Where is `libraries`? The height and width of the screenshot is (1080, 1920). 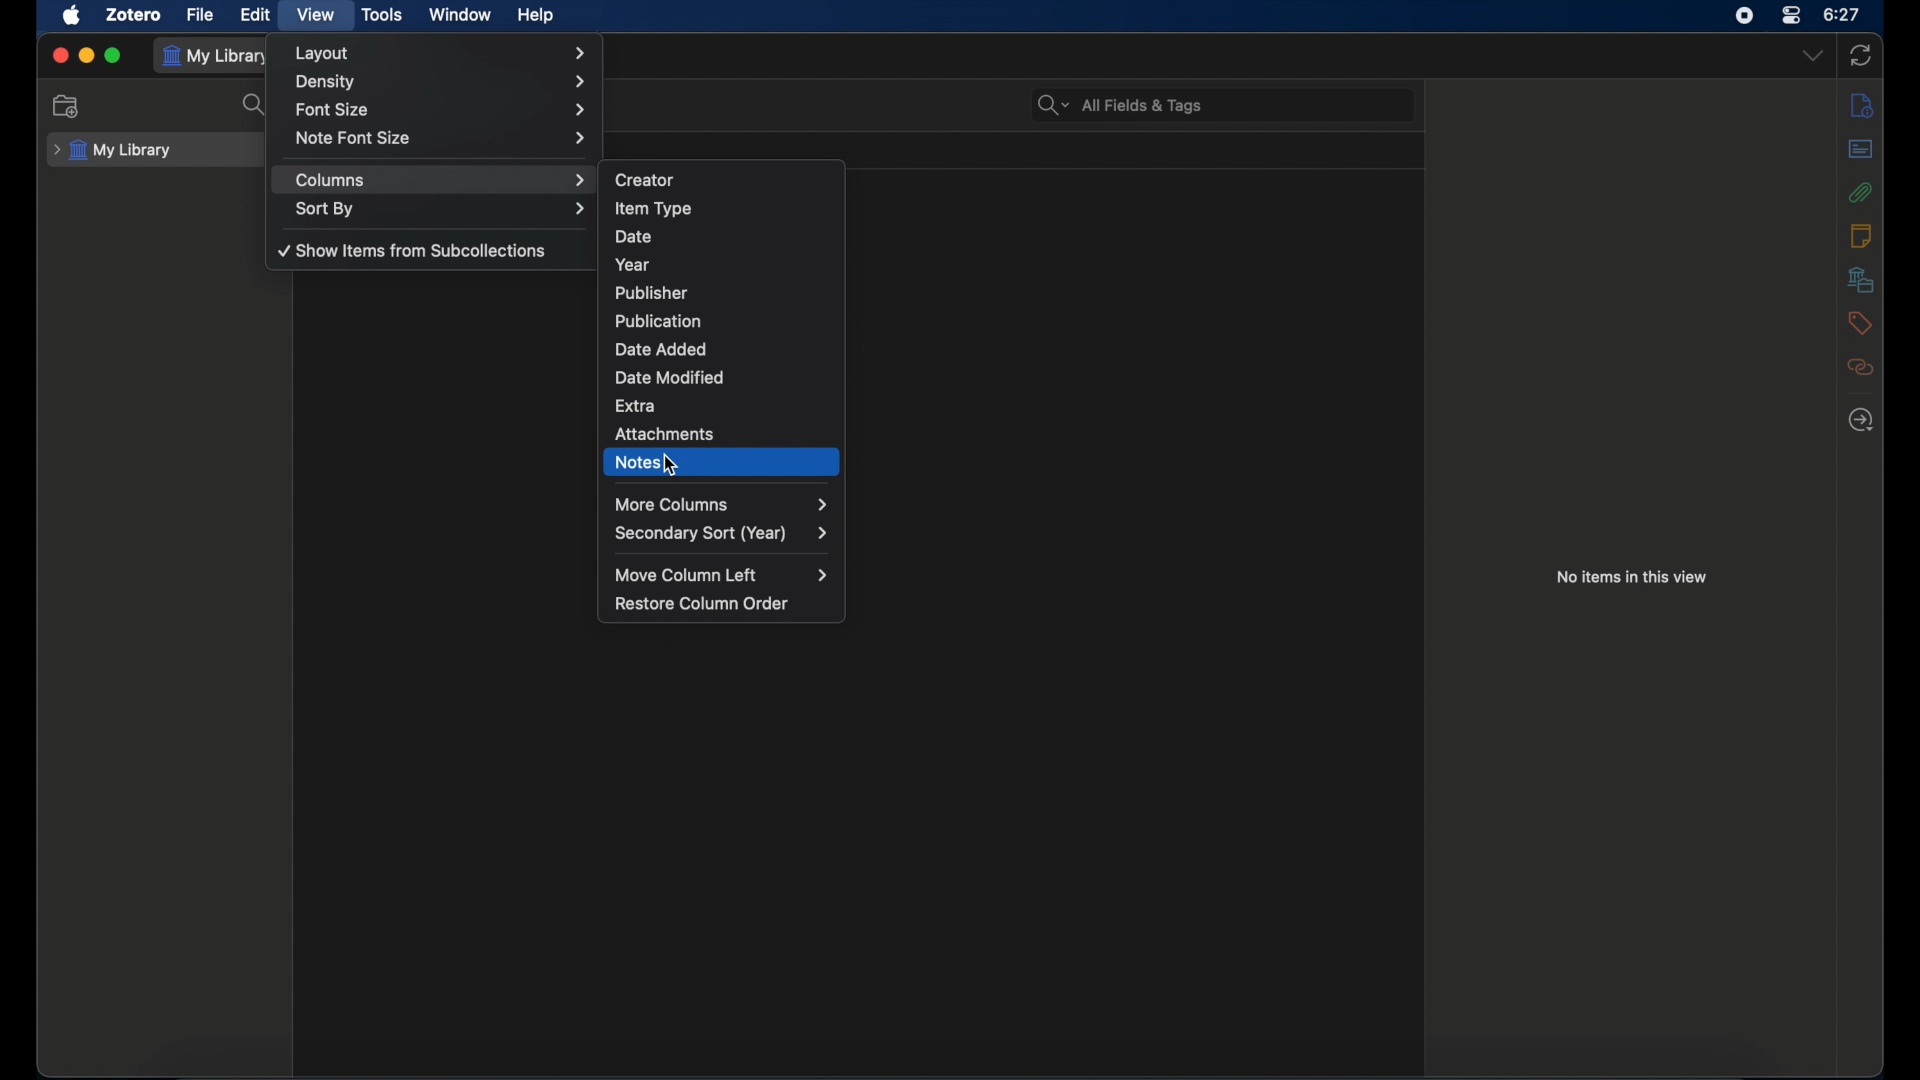 libraries is located at coordinates (1860, 280).